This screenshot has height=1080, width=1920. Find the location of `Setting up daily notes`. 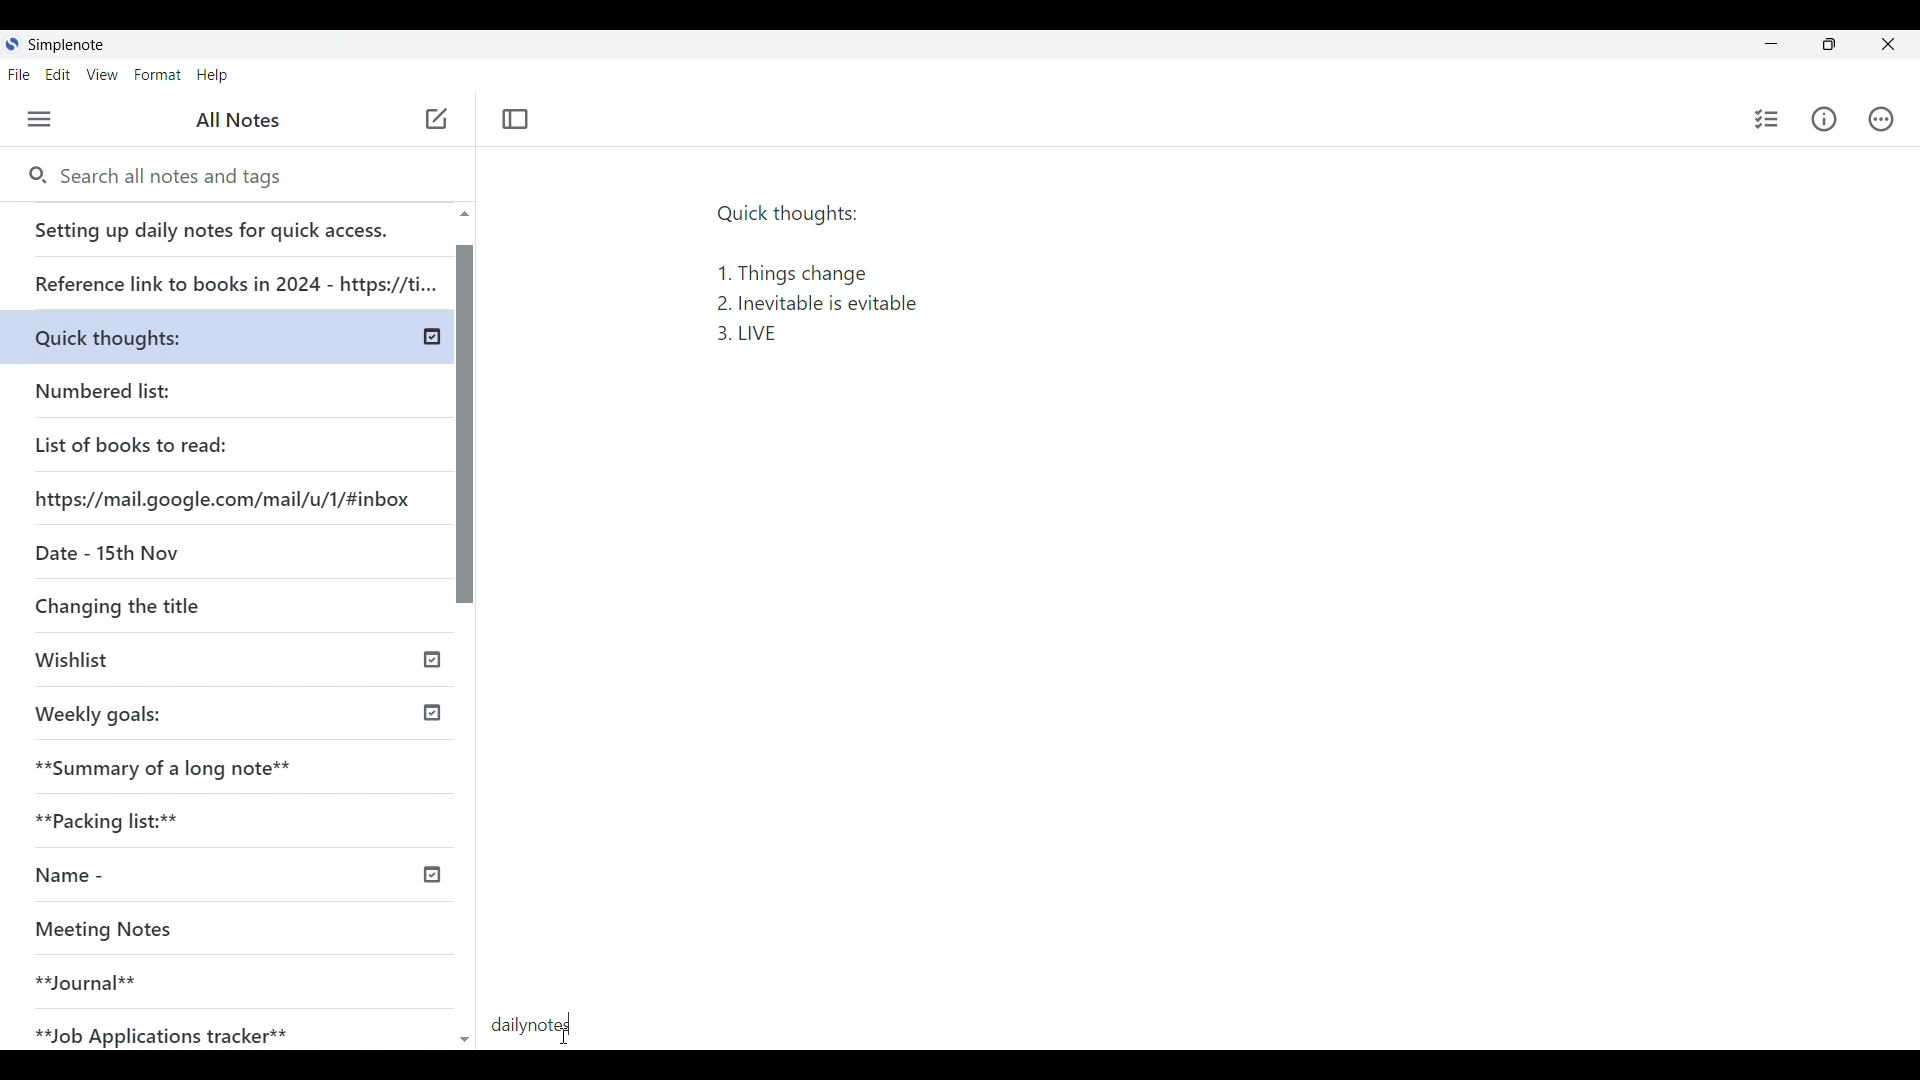

Setting up daily notes is located at coordinates (230, 224).